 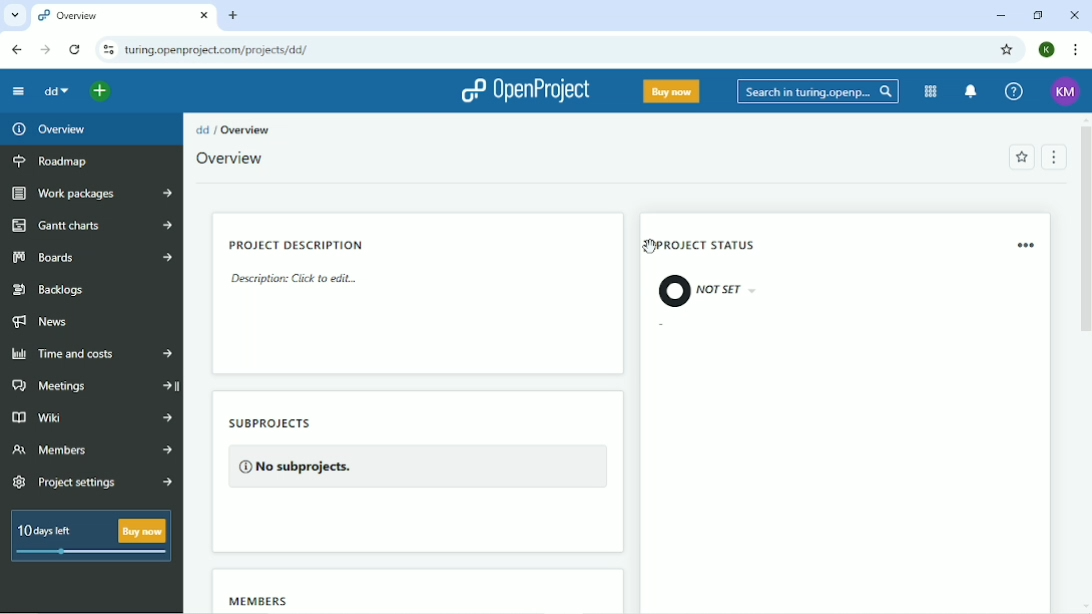 What do you see at coordinates (1015, 92) in the screenshot?
I see `Help` at bounding box center [1015, 92].